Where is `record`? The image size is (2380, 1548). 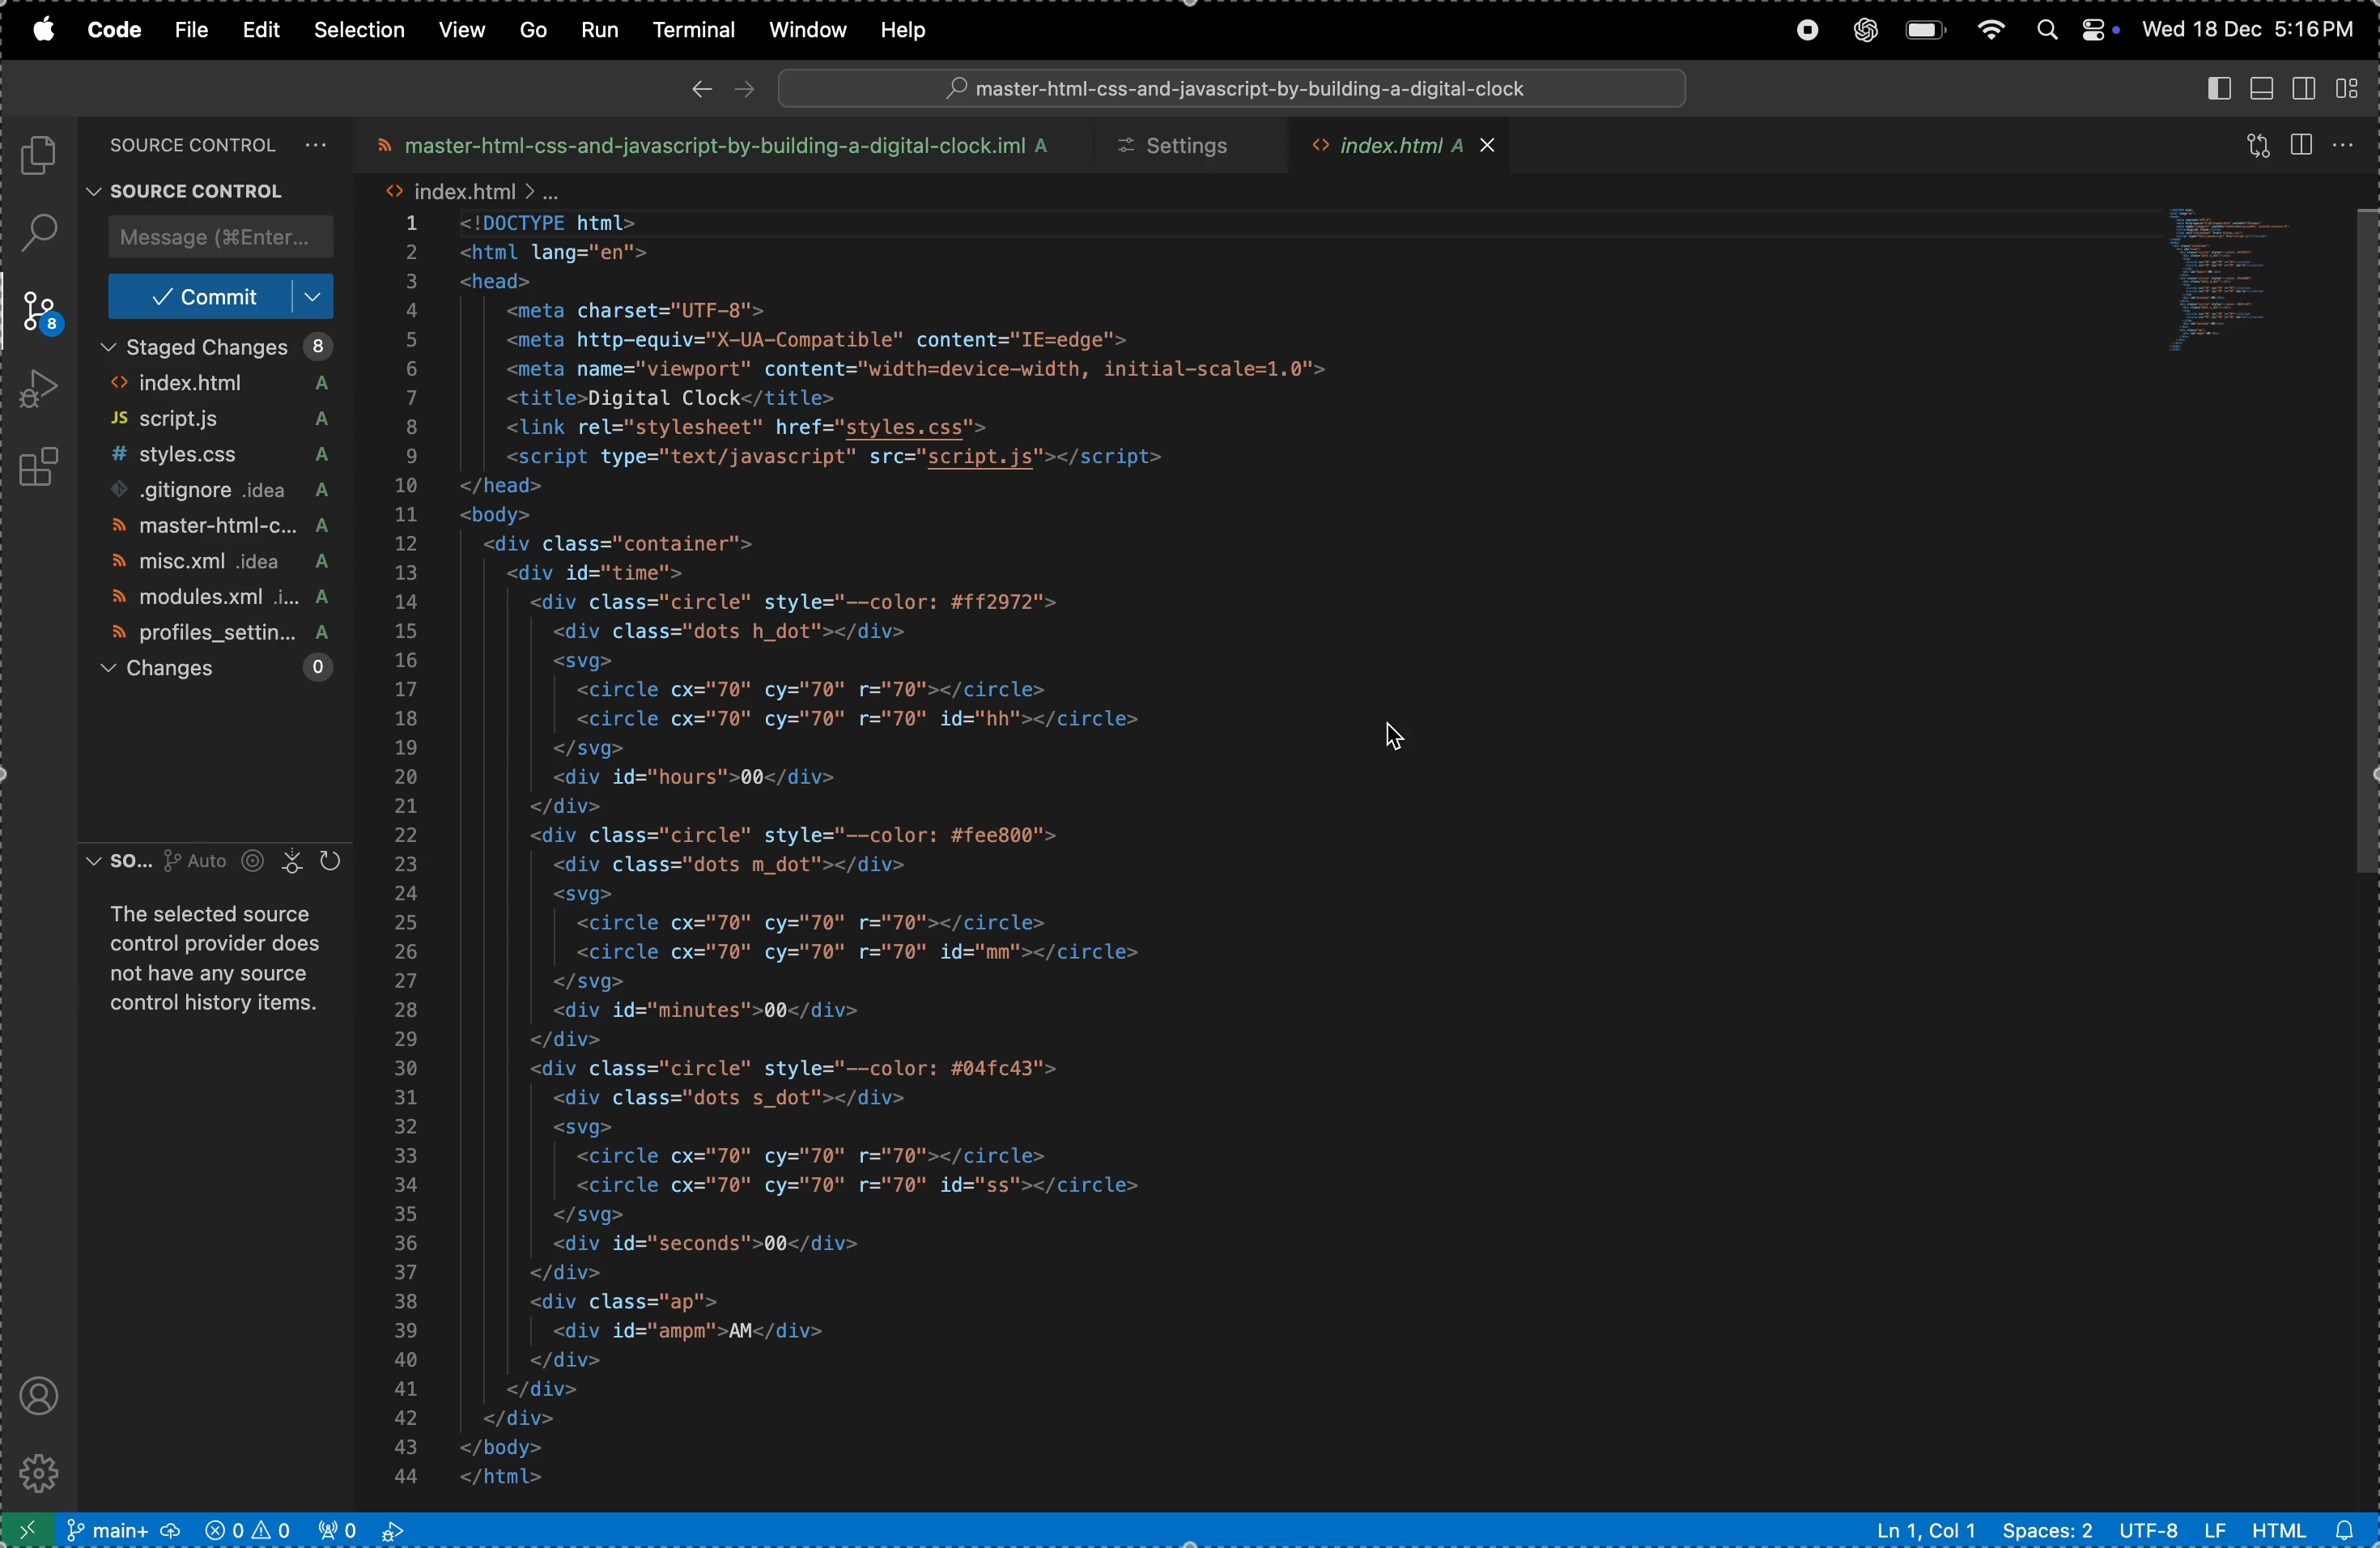
record is located at coordinates (1805, 31).